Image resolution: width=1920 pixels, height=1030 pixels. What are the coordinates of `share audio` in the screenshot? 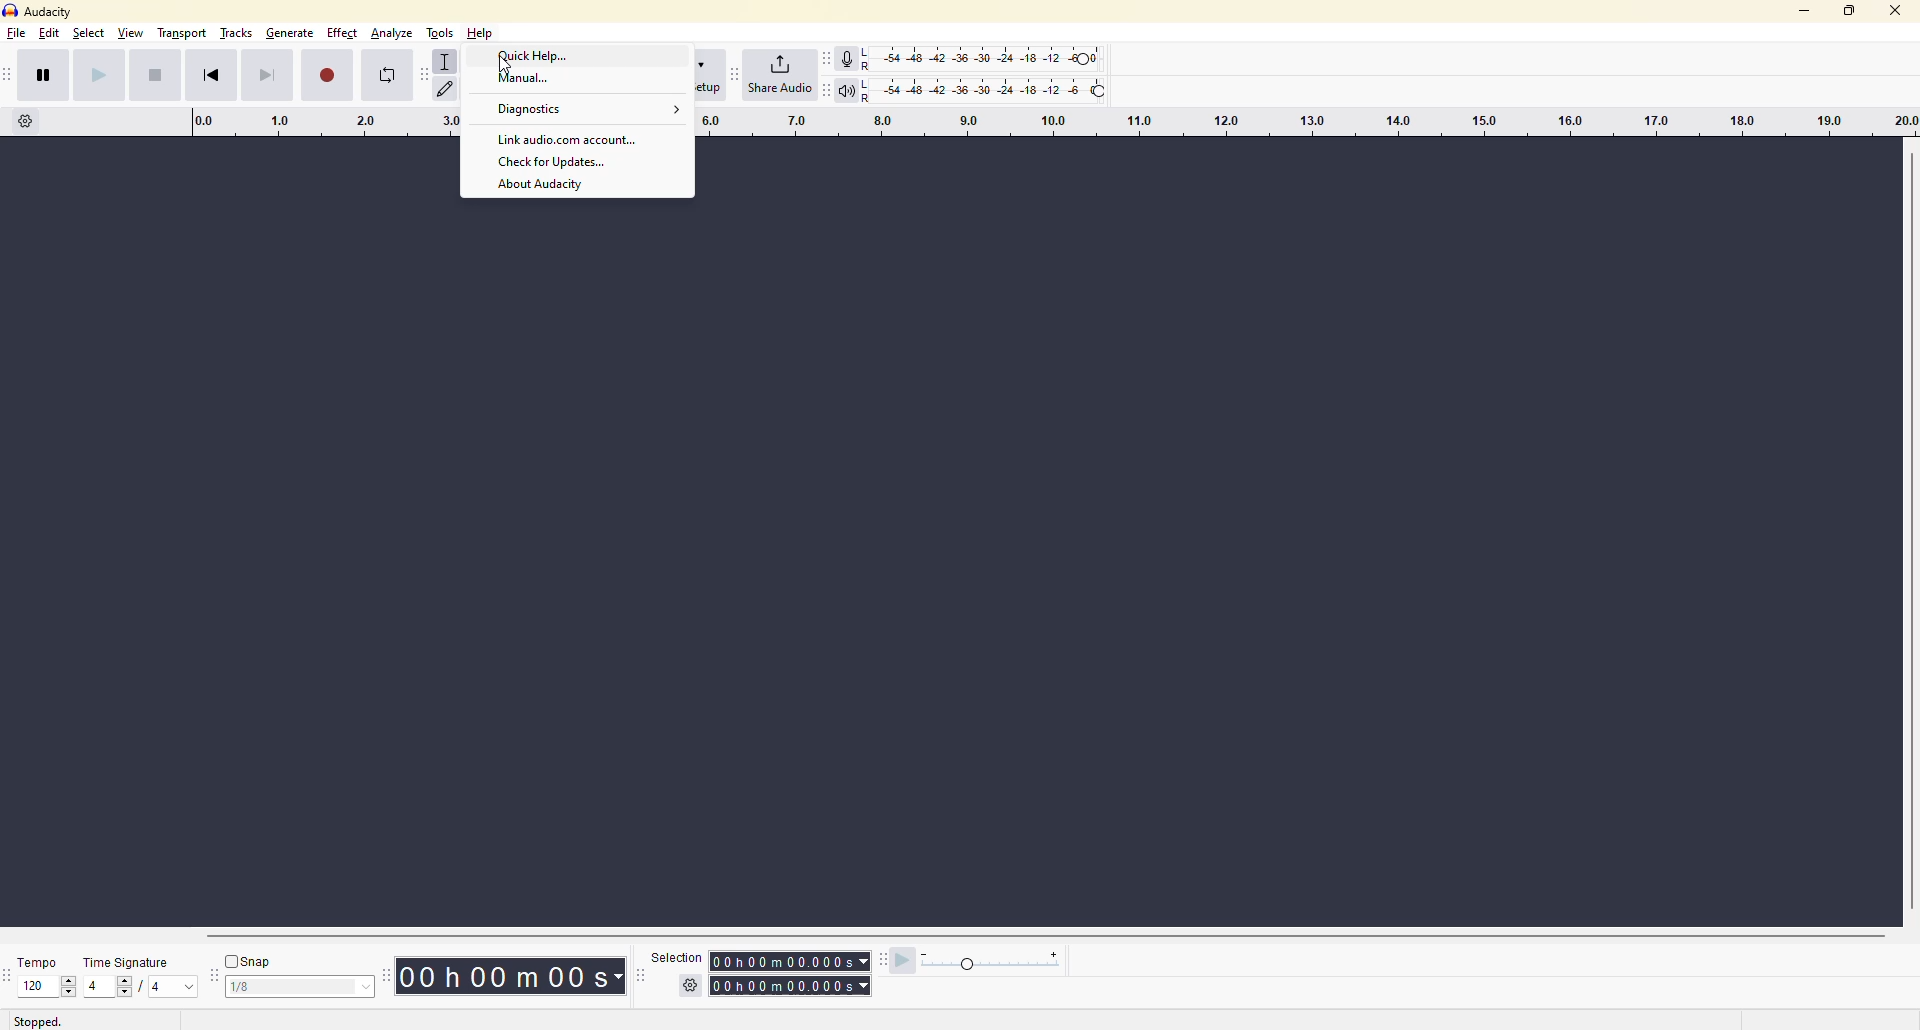 It's located at (778, 76).